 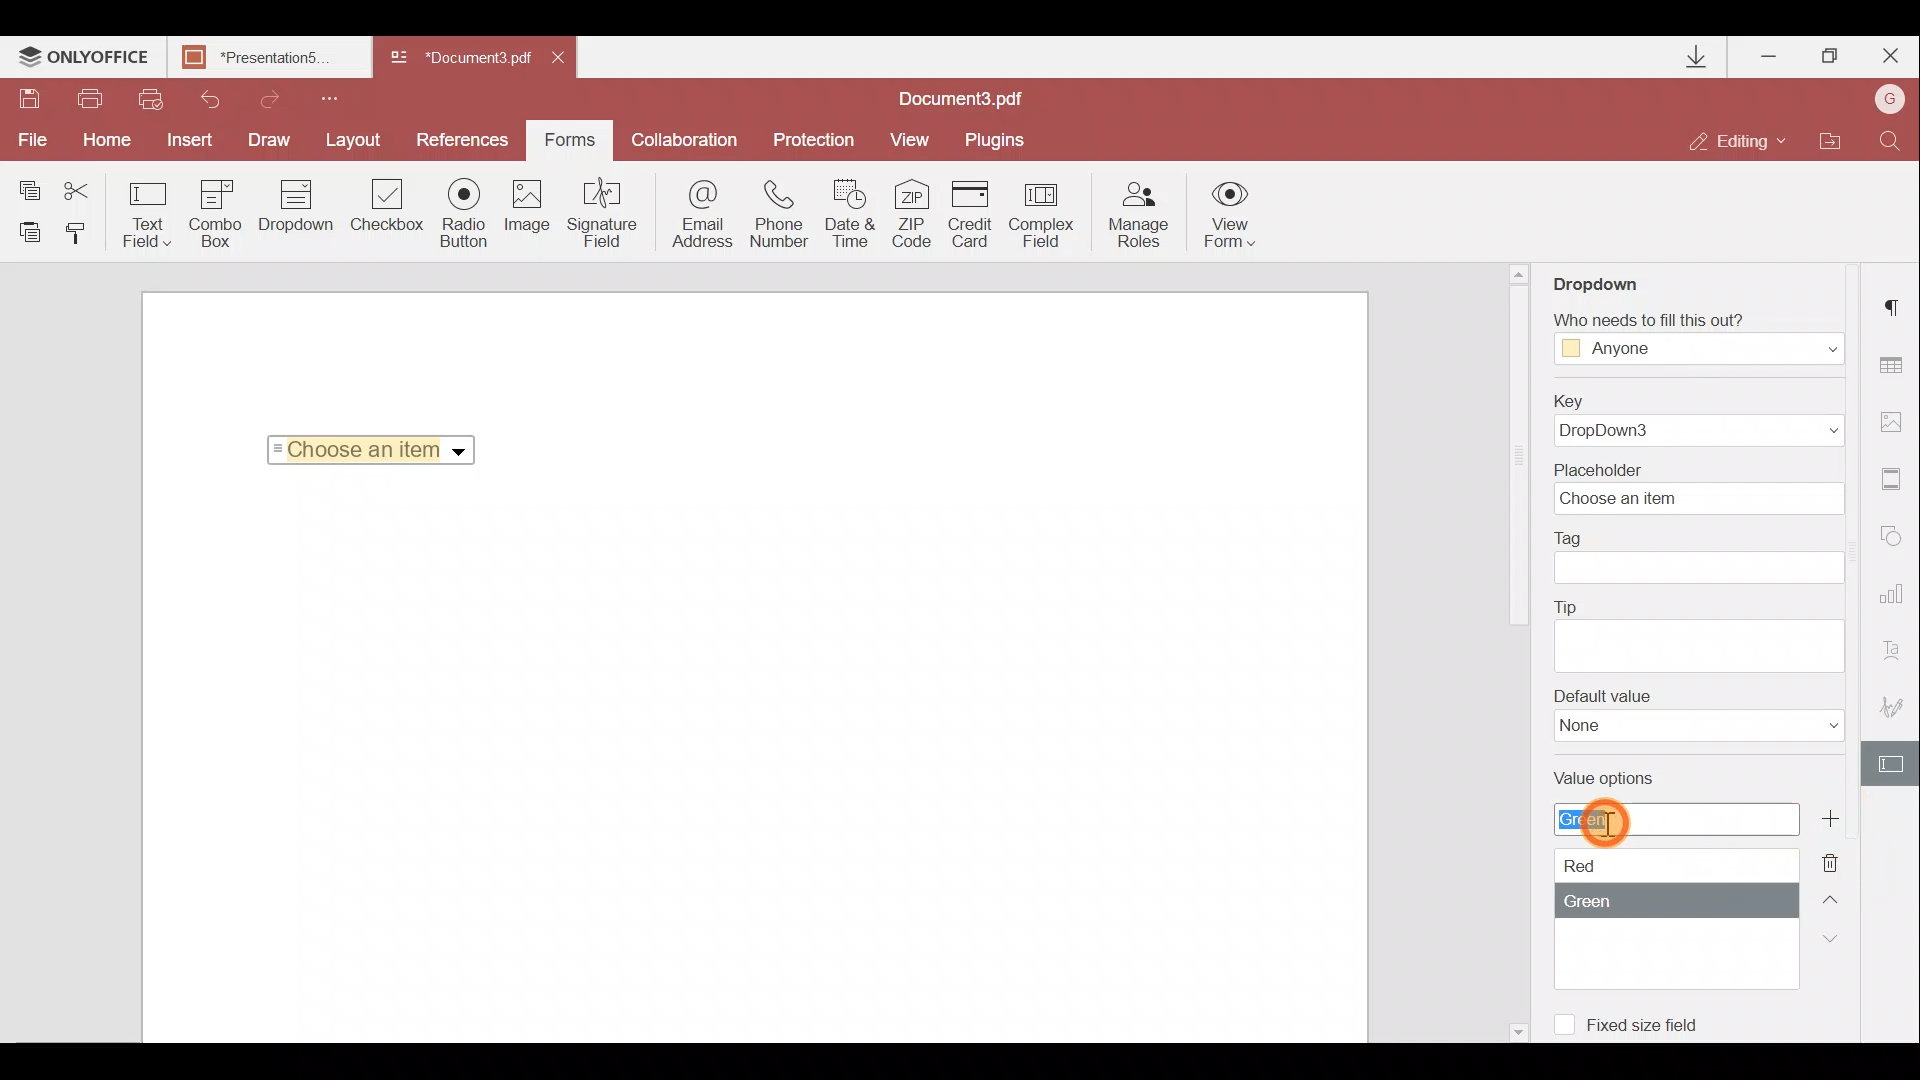 What do you see at coordinates (458, 59) in the screenshot?
I see `Document name` at bounding box center [458, 59].